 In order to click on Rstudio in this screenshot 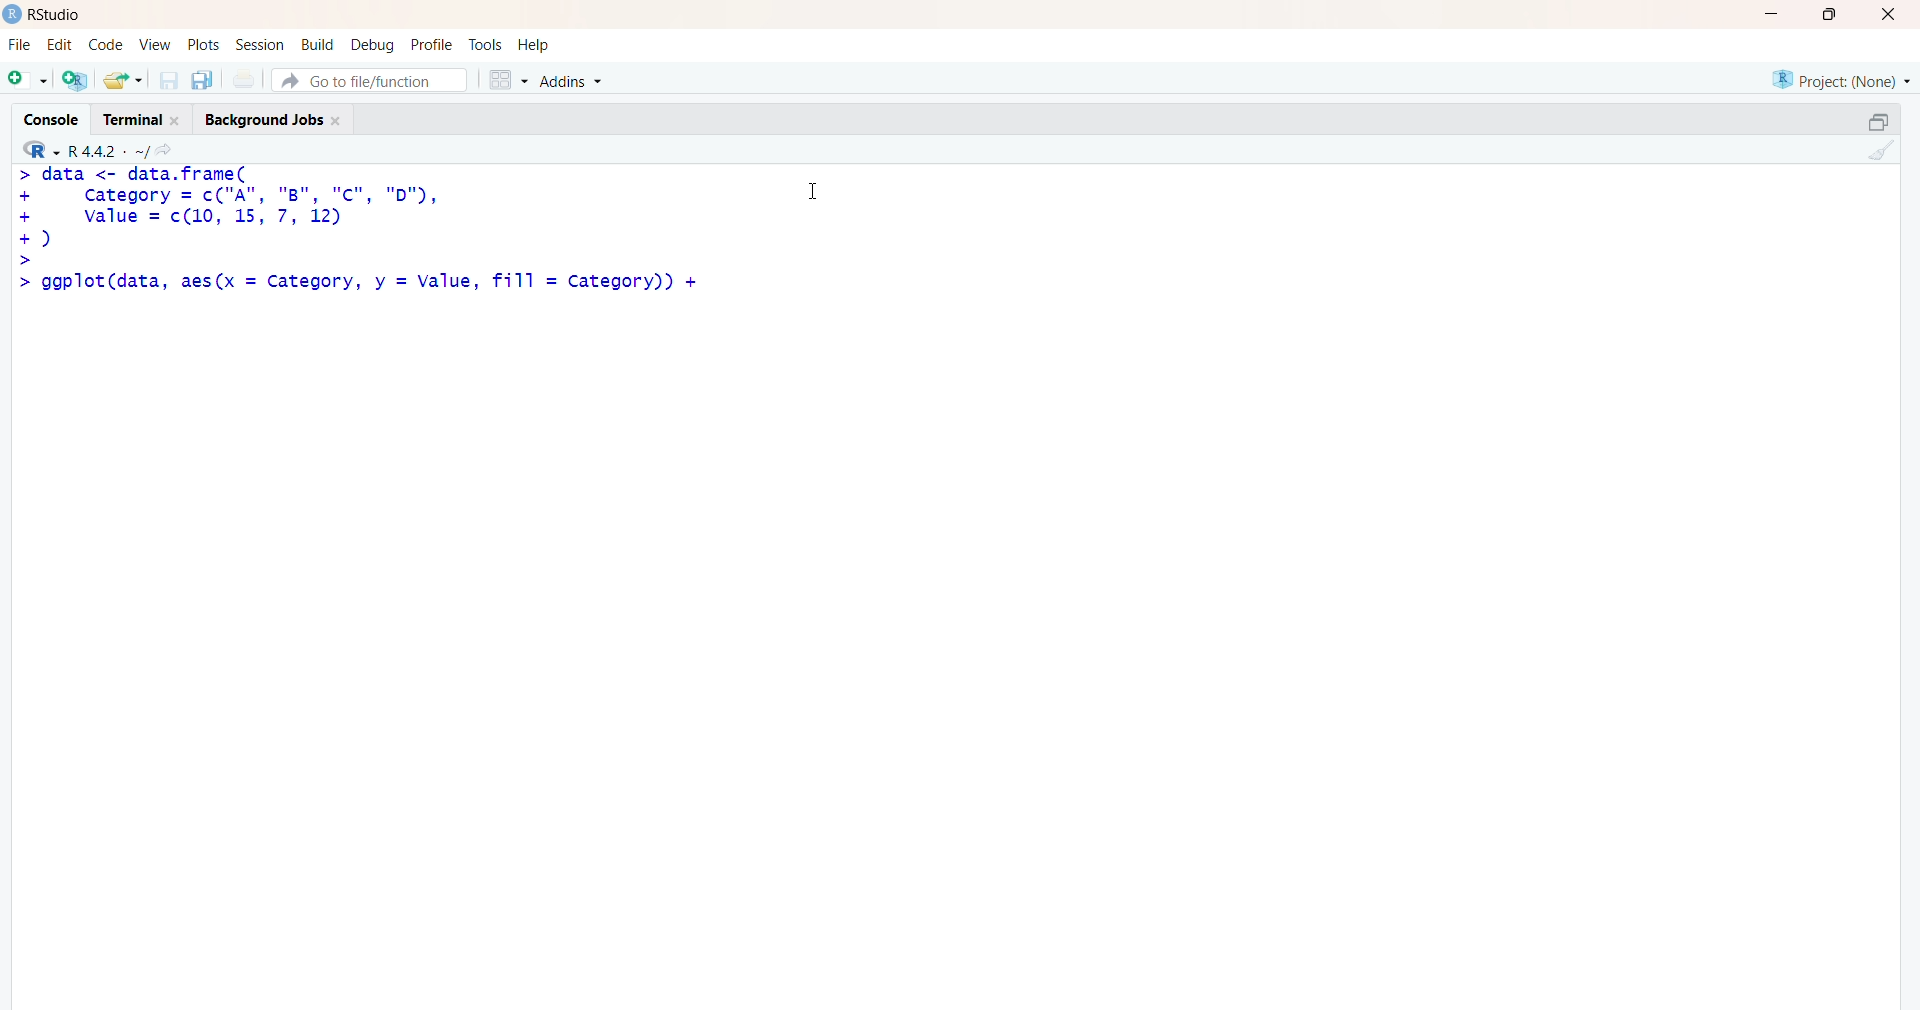, I will do `click(61, 15)`.